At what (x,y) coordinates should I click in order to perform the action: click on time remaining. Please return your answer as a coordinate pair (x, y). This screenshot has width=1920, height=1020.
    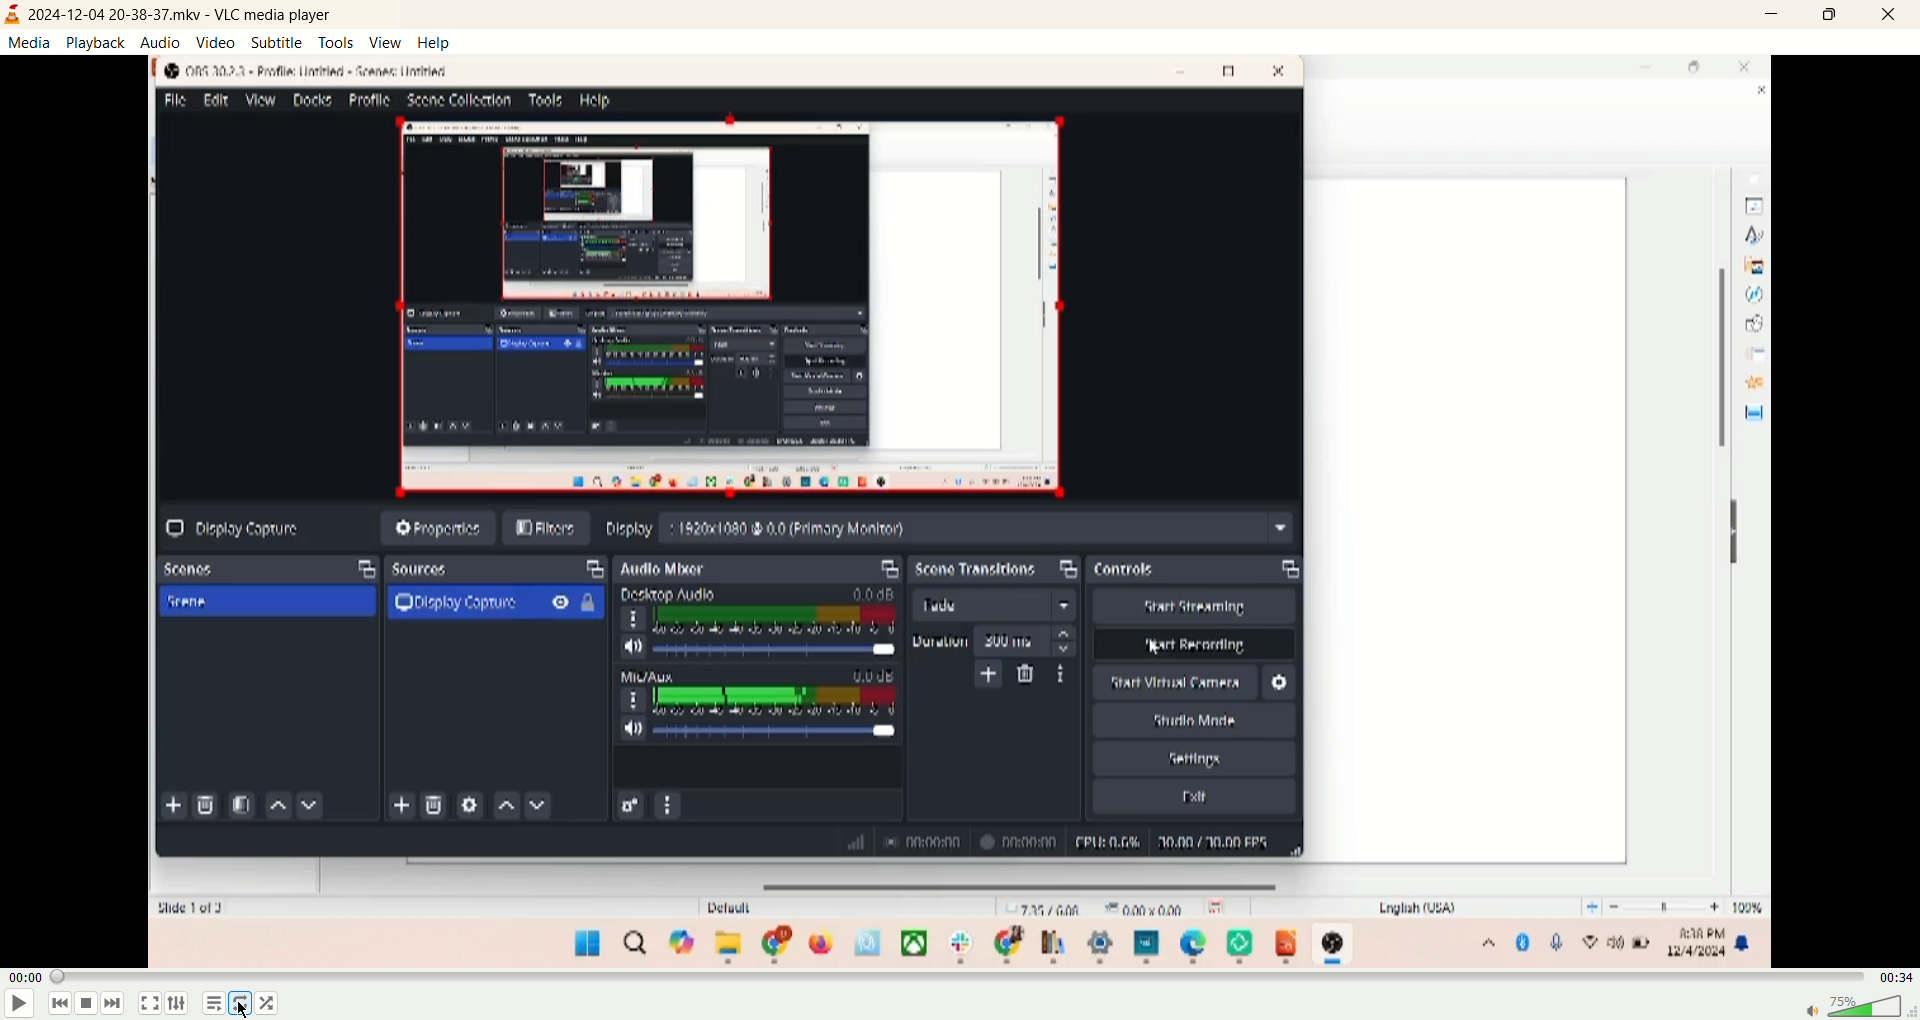
    Looking at the image, I should click on (1896, 978).